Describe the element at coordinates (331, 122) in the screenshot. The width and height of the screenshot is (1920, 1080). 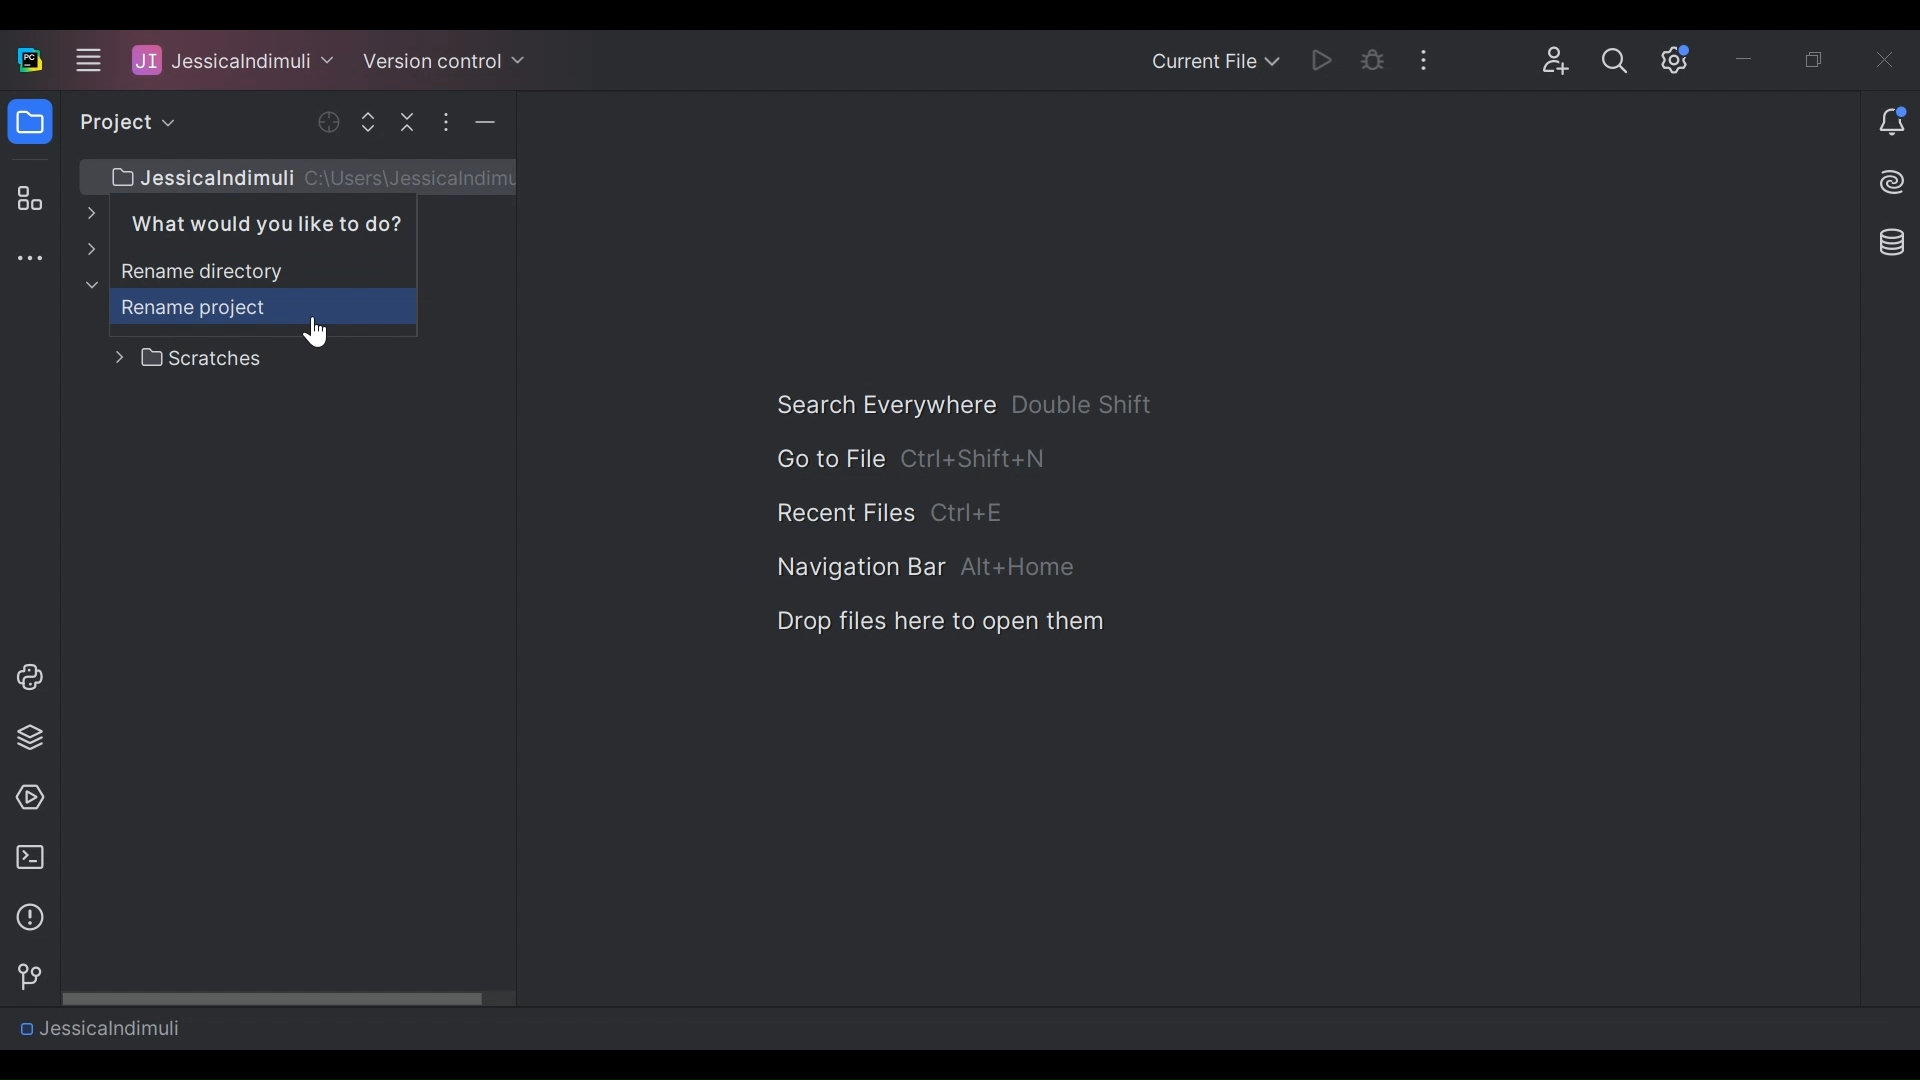
I see `Open Selected File` at that location.